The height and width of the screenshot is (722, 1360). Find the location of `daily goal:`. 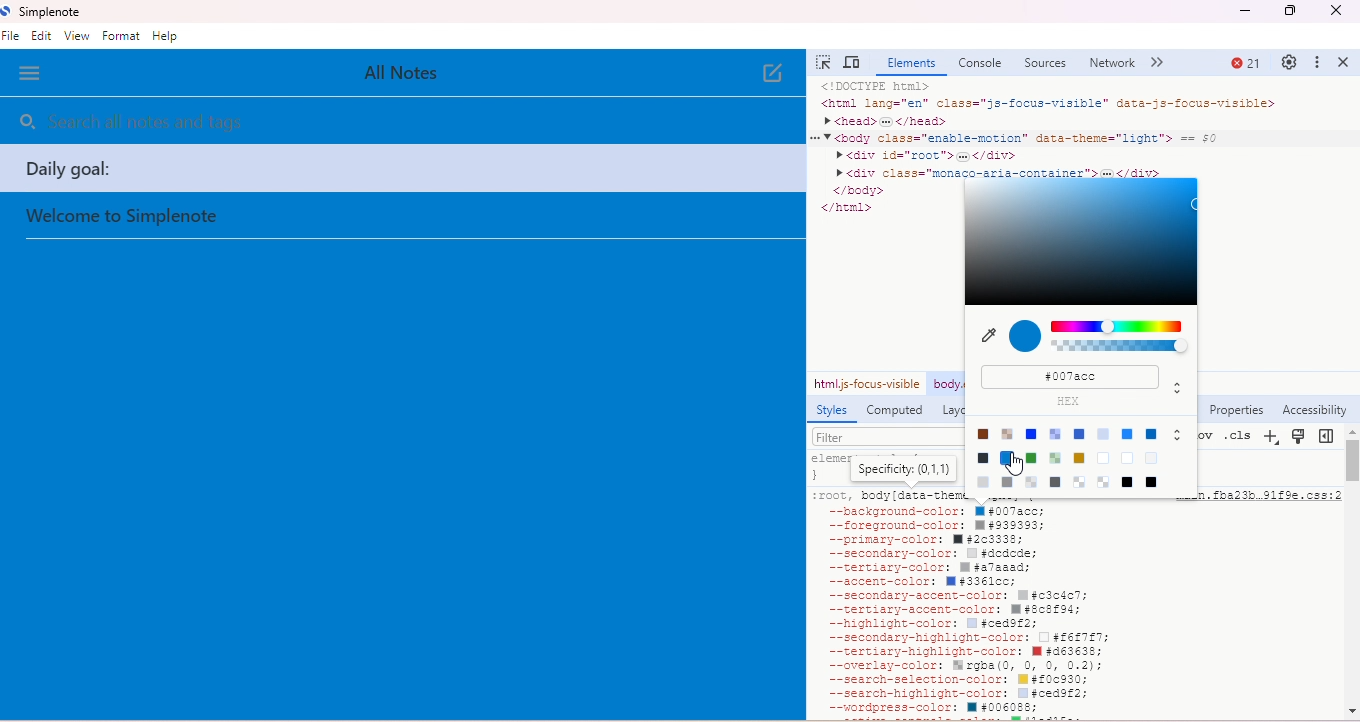

daily goal: is located at coordinates (402, 169).